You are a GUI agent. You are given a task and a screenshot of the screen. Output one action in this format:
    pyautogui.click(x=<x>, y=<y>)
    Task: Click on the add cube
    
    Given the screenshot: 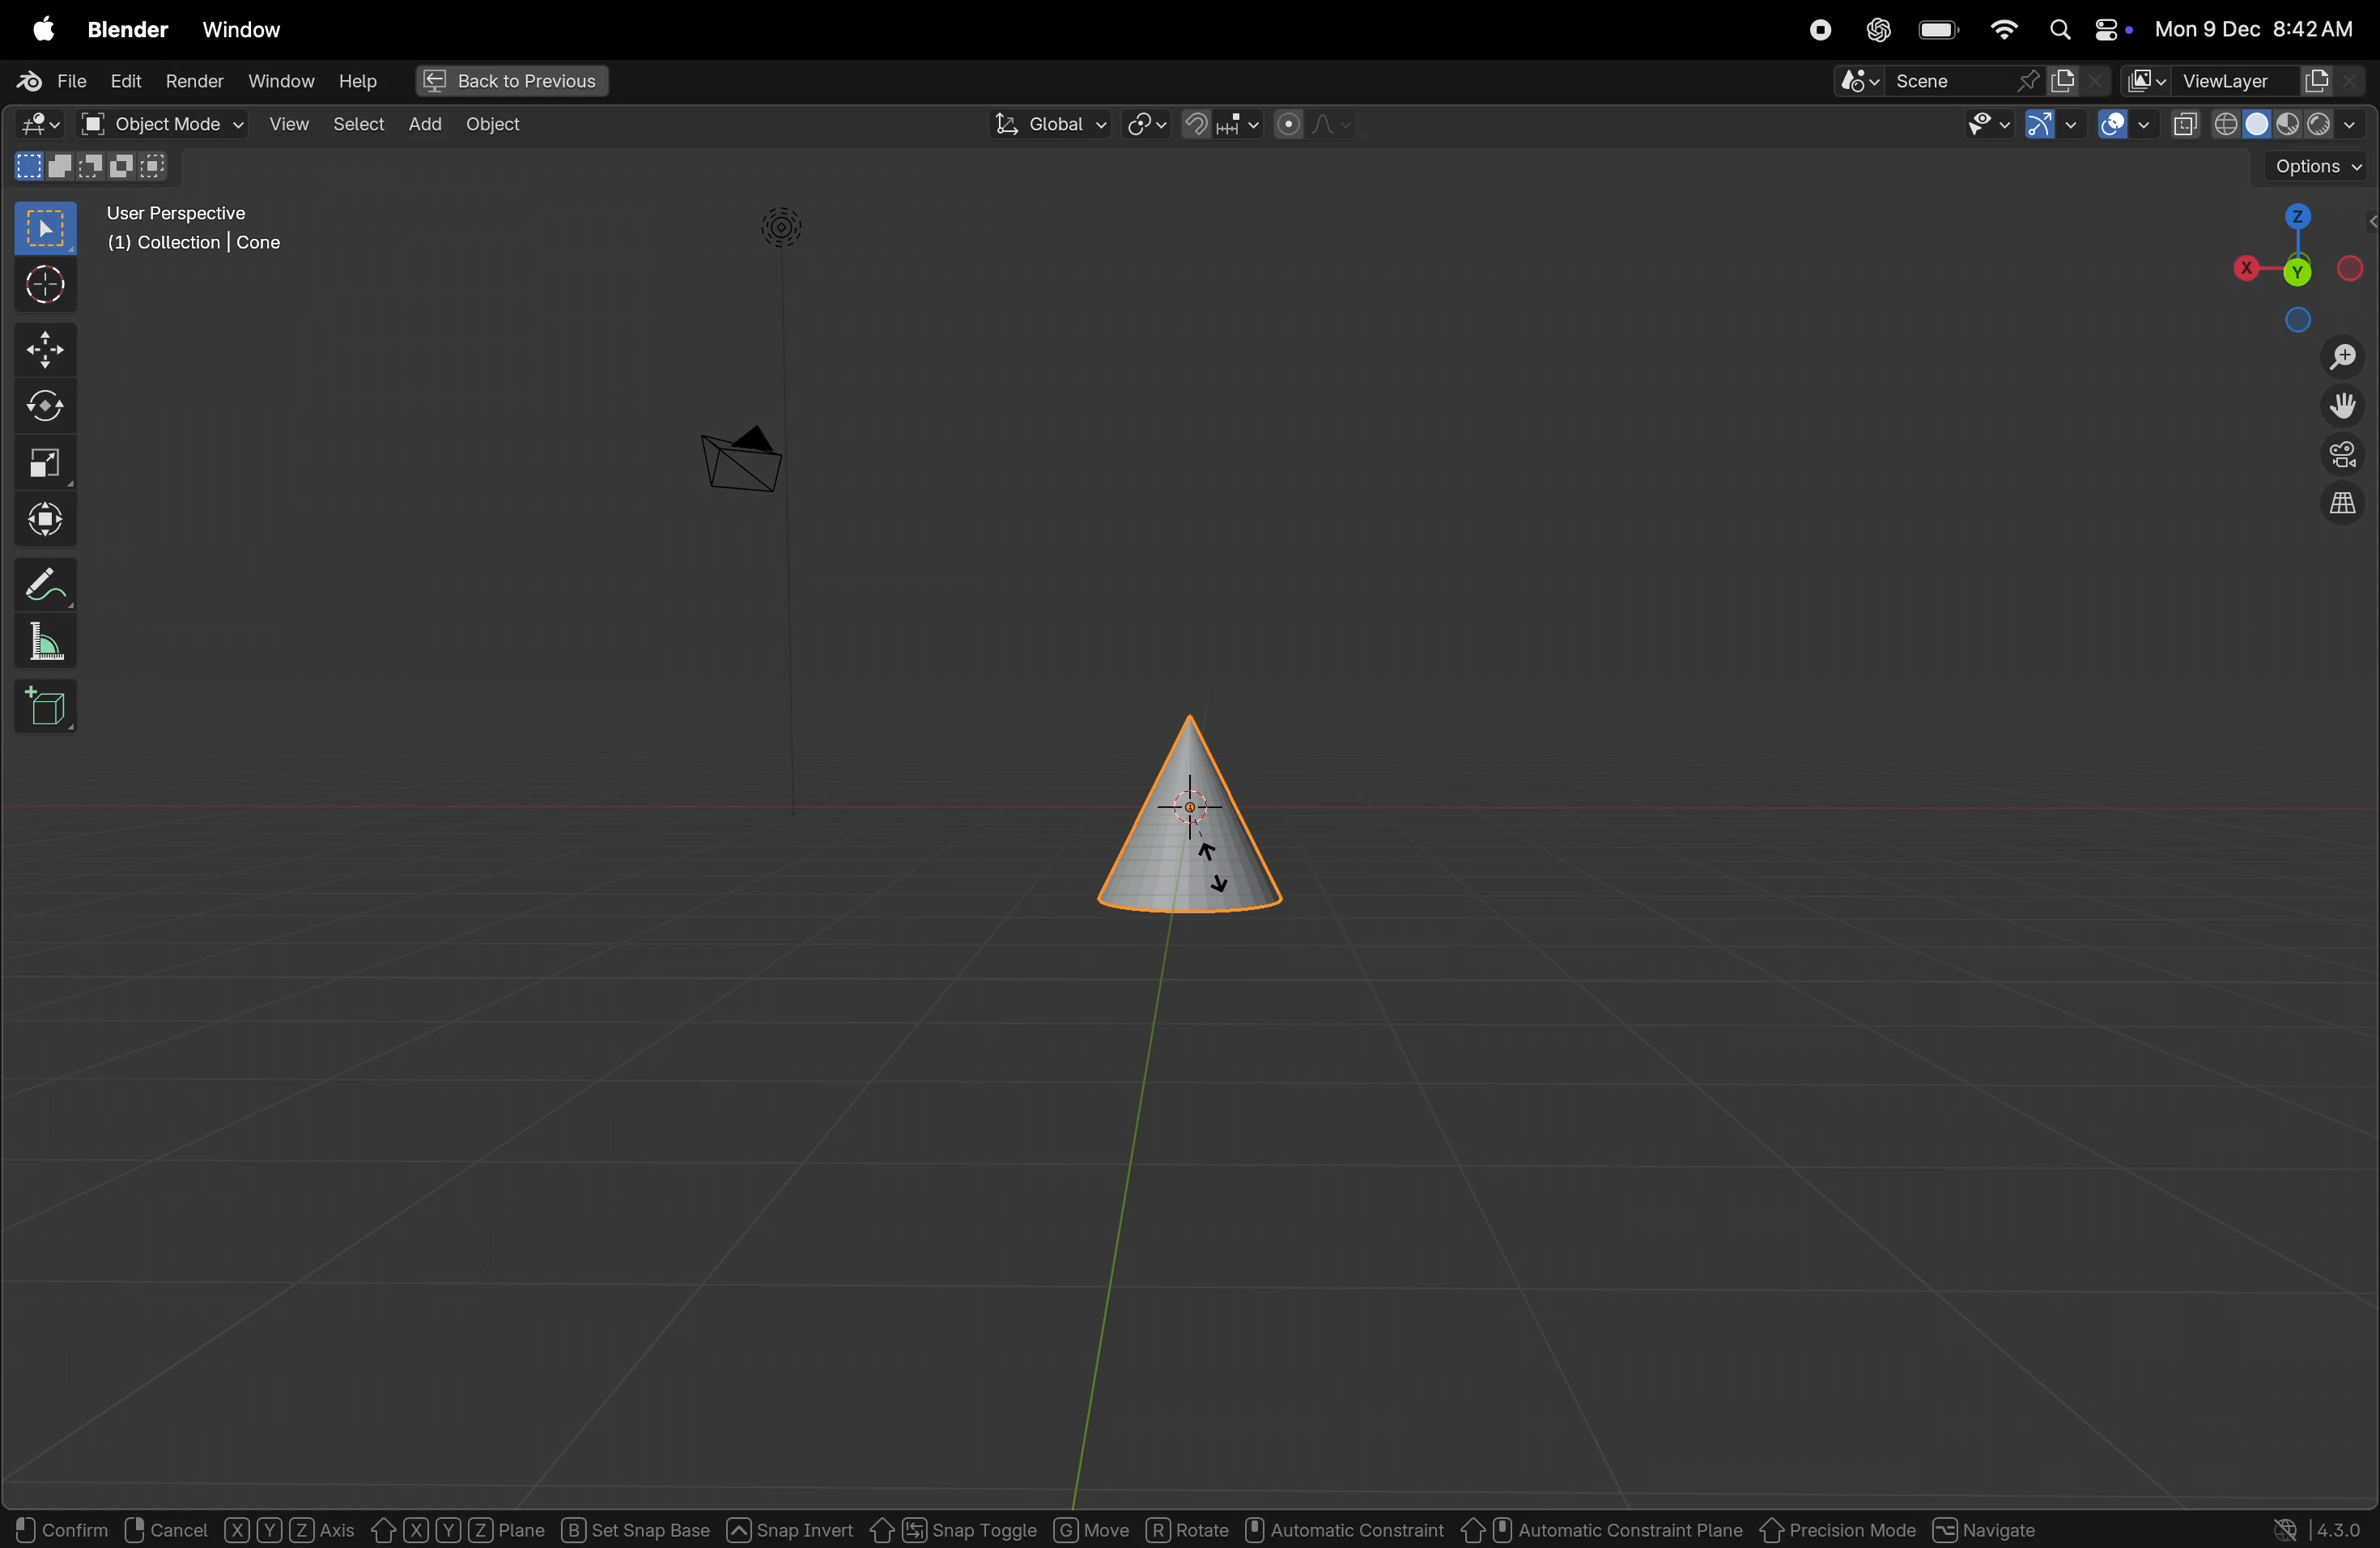 What is the action you would take?
    pyautogui.click(x=41, y=707)
    